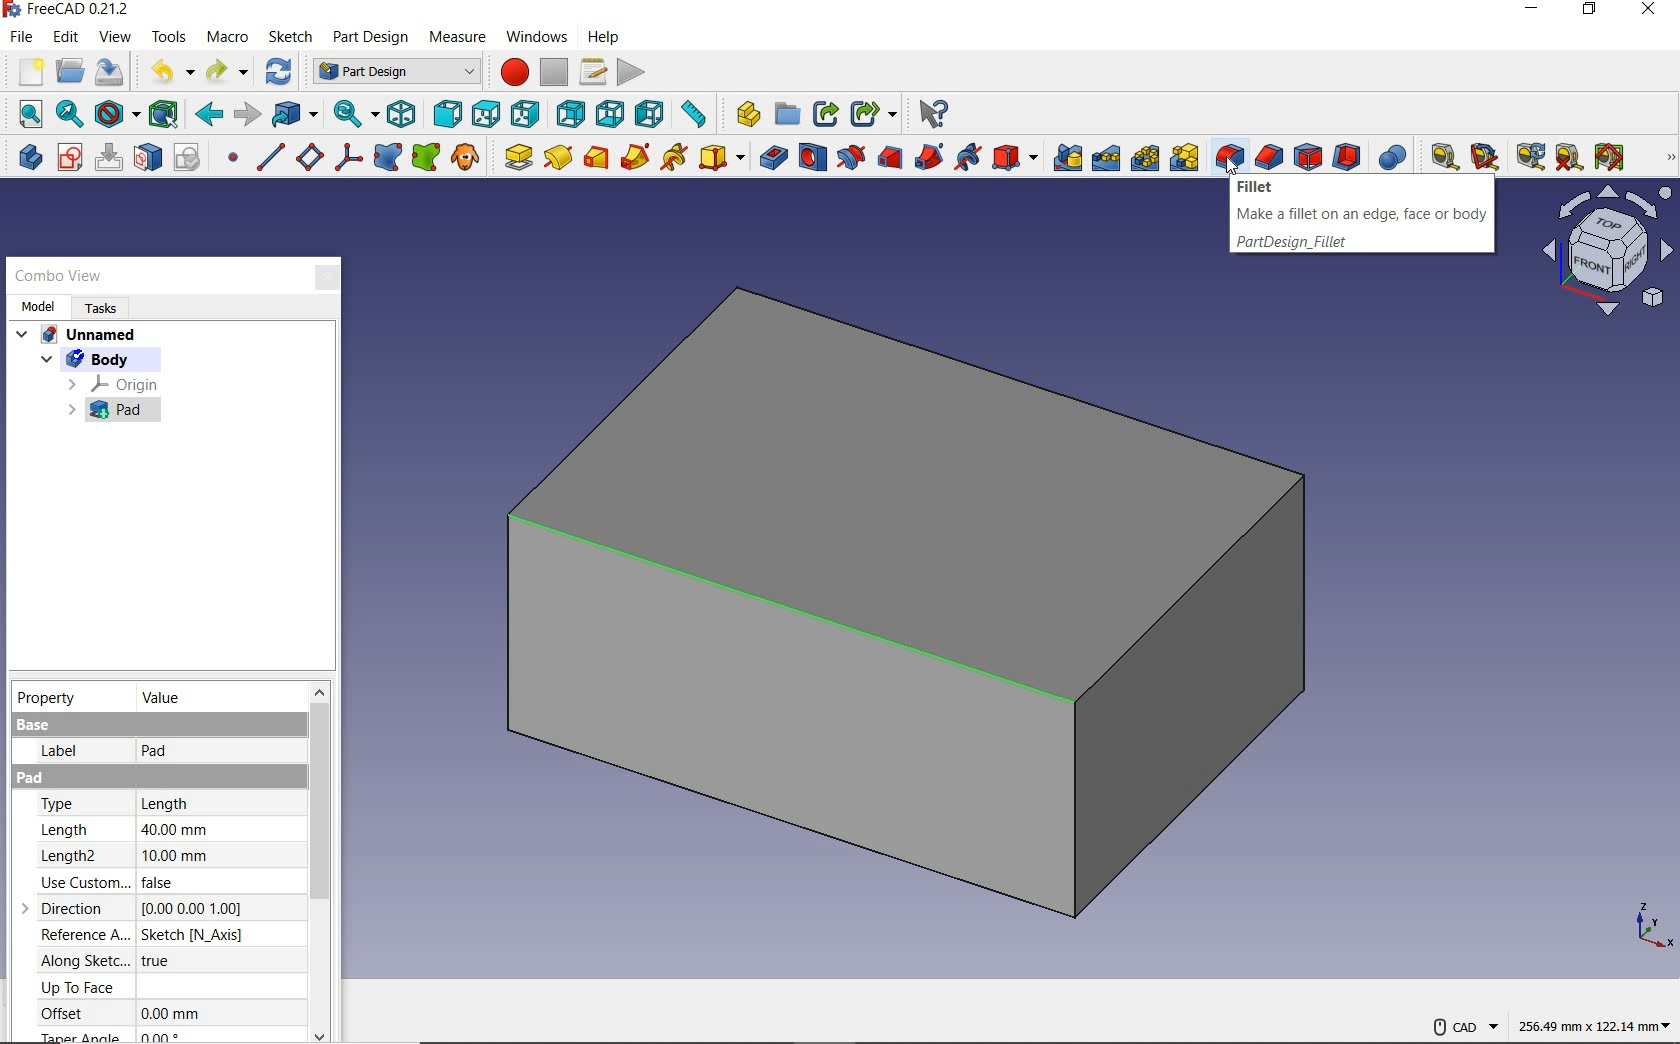  What do you see at coordinates (967, 156) in the screenshot?
I see `subtractive helix` at bounding box center [967, 156].